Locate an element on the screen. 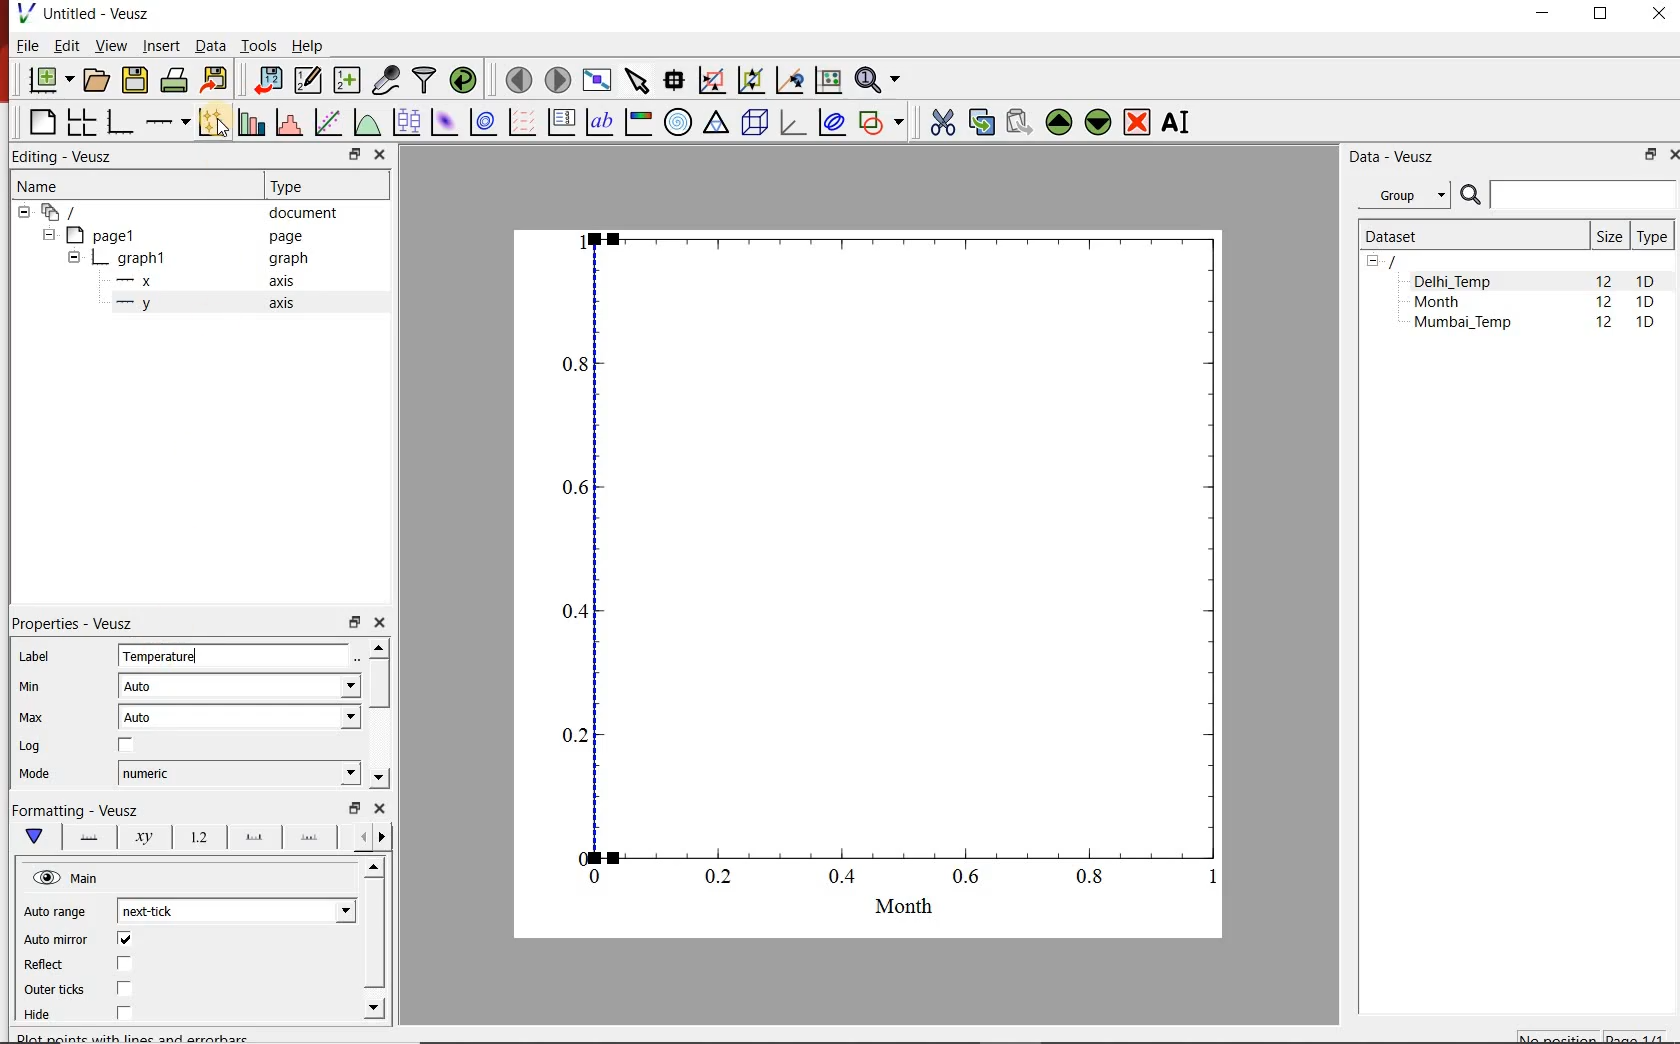 The width and height of the screenshot is (1680, 1044). CLOSE is located at coordinates (1656, 13).